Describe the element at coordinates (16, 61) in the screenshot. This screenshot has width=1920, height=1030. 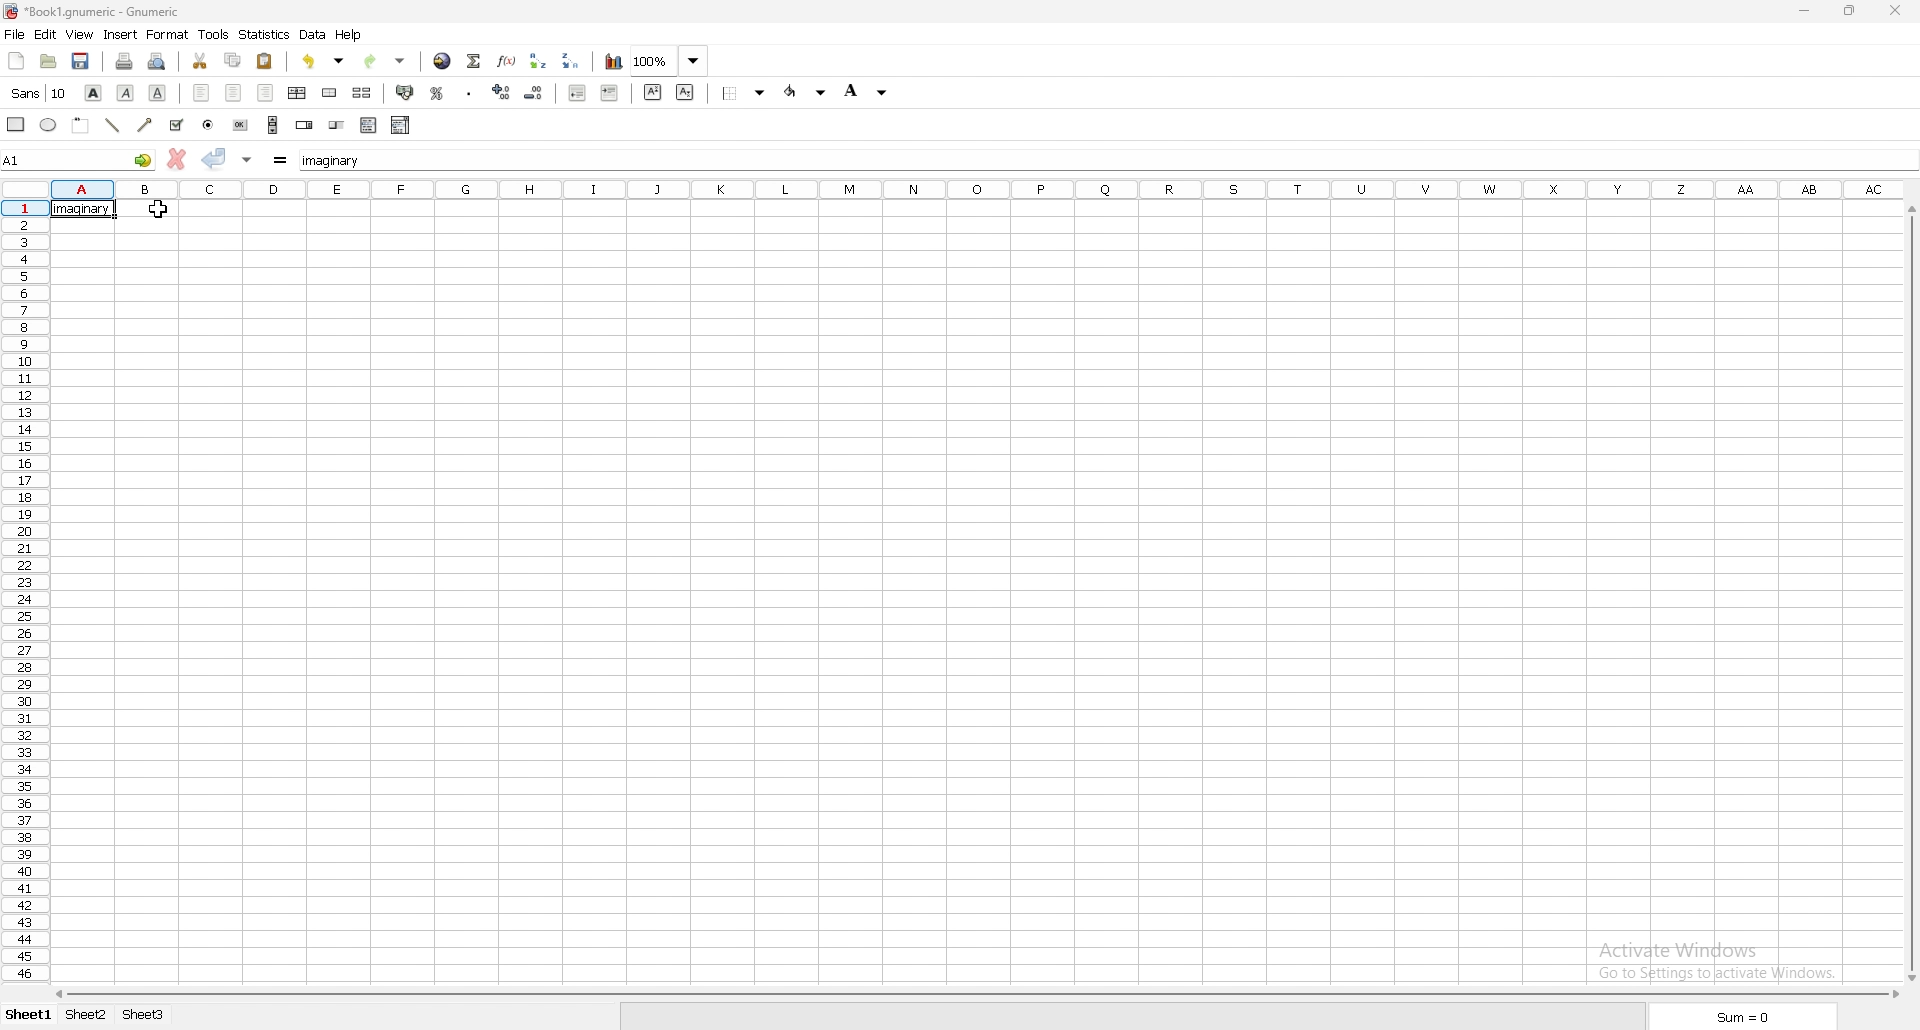
I see `new` at that location.